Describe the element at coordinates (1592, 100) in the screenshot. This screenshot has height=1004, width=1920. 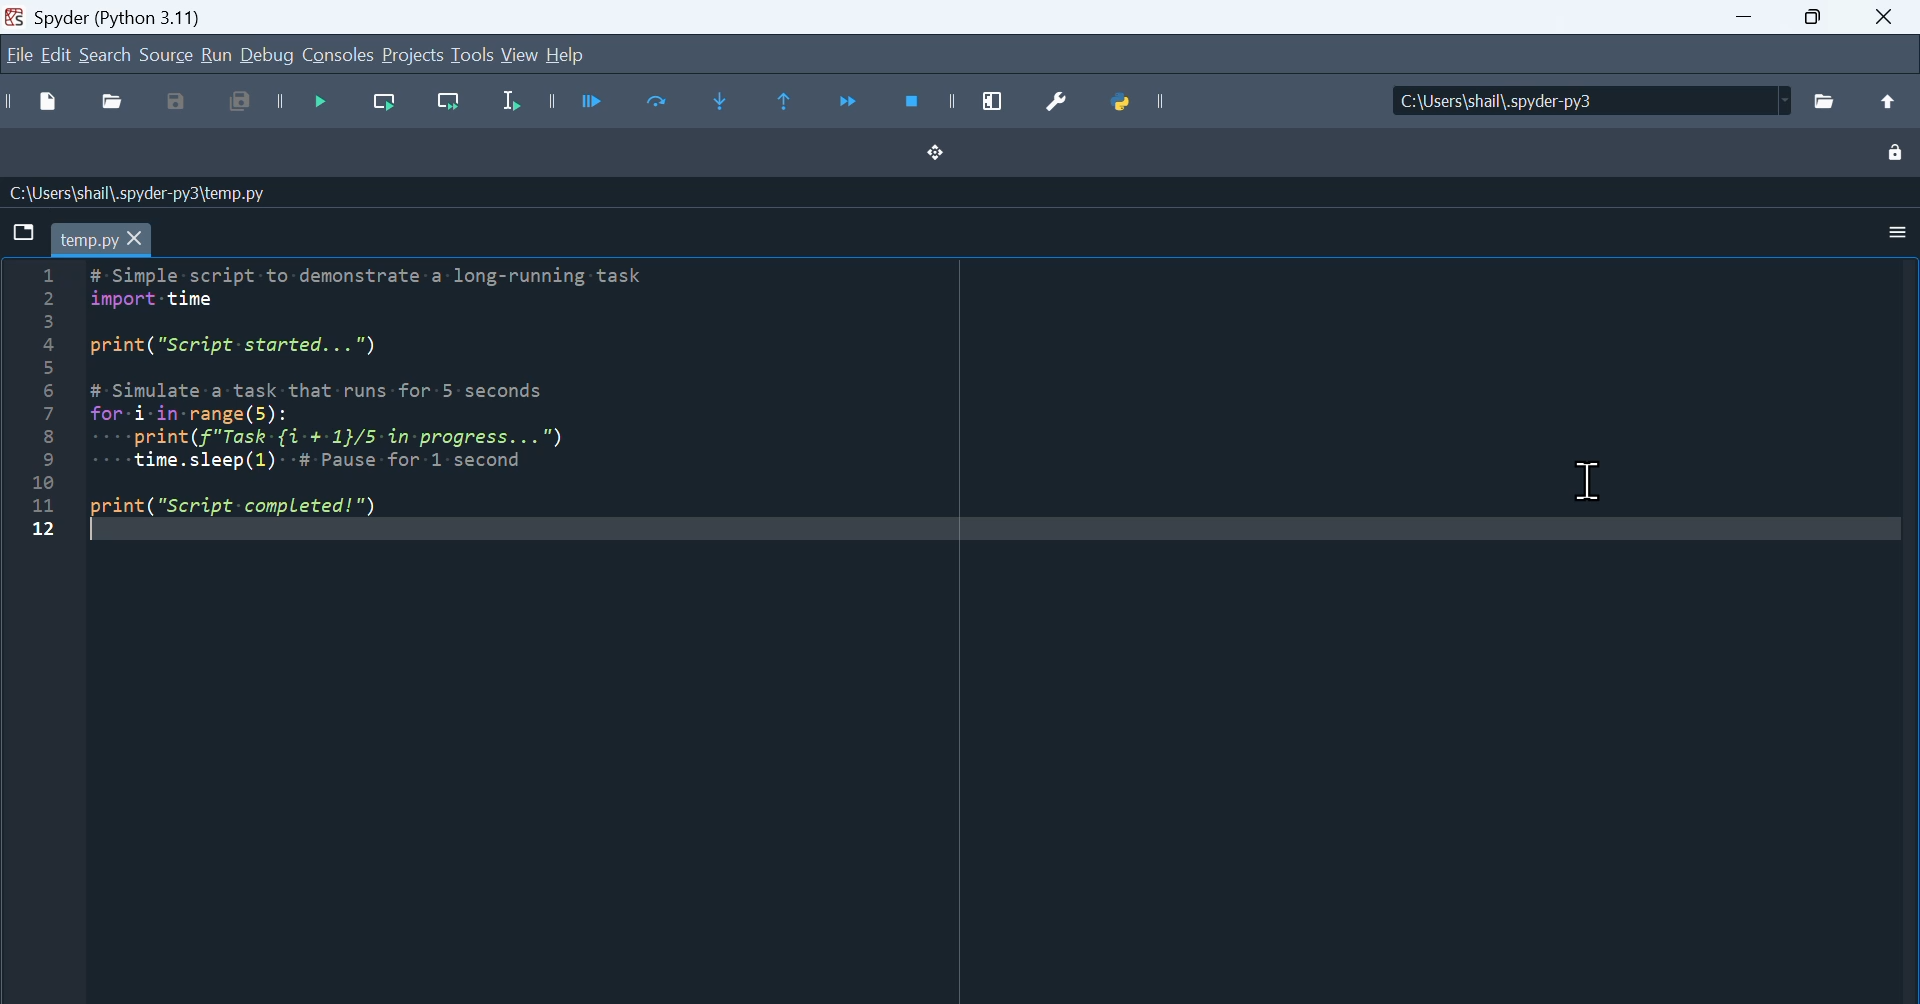
I see `Locations of the file` at that location.